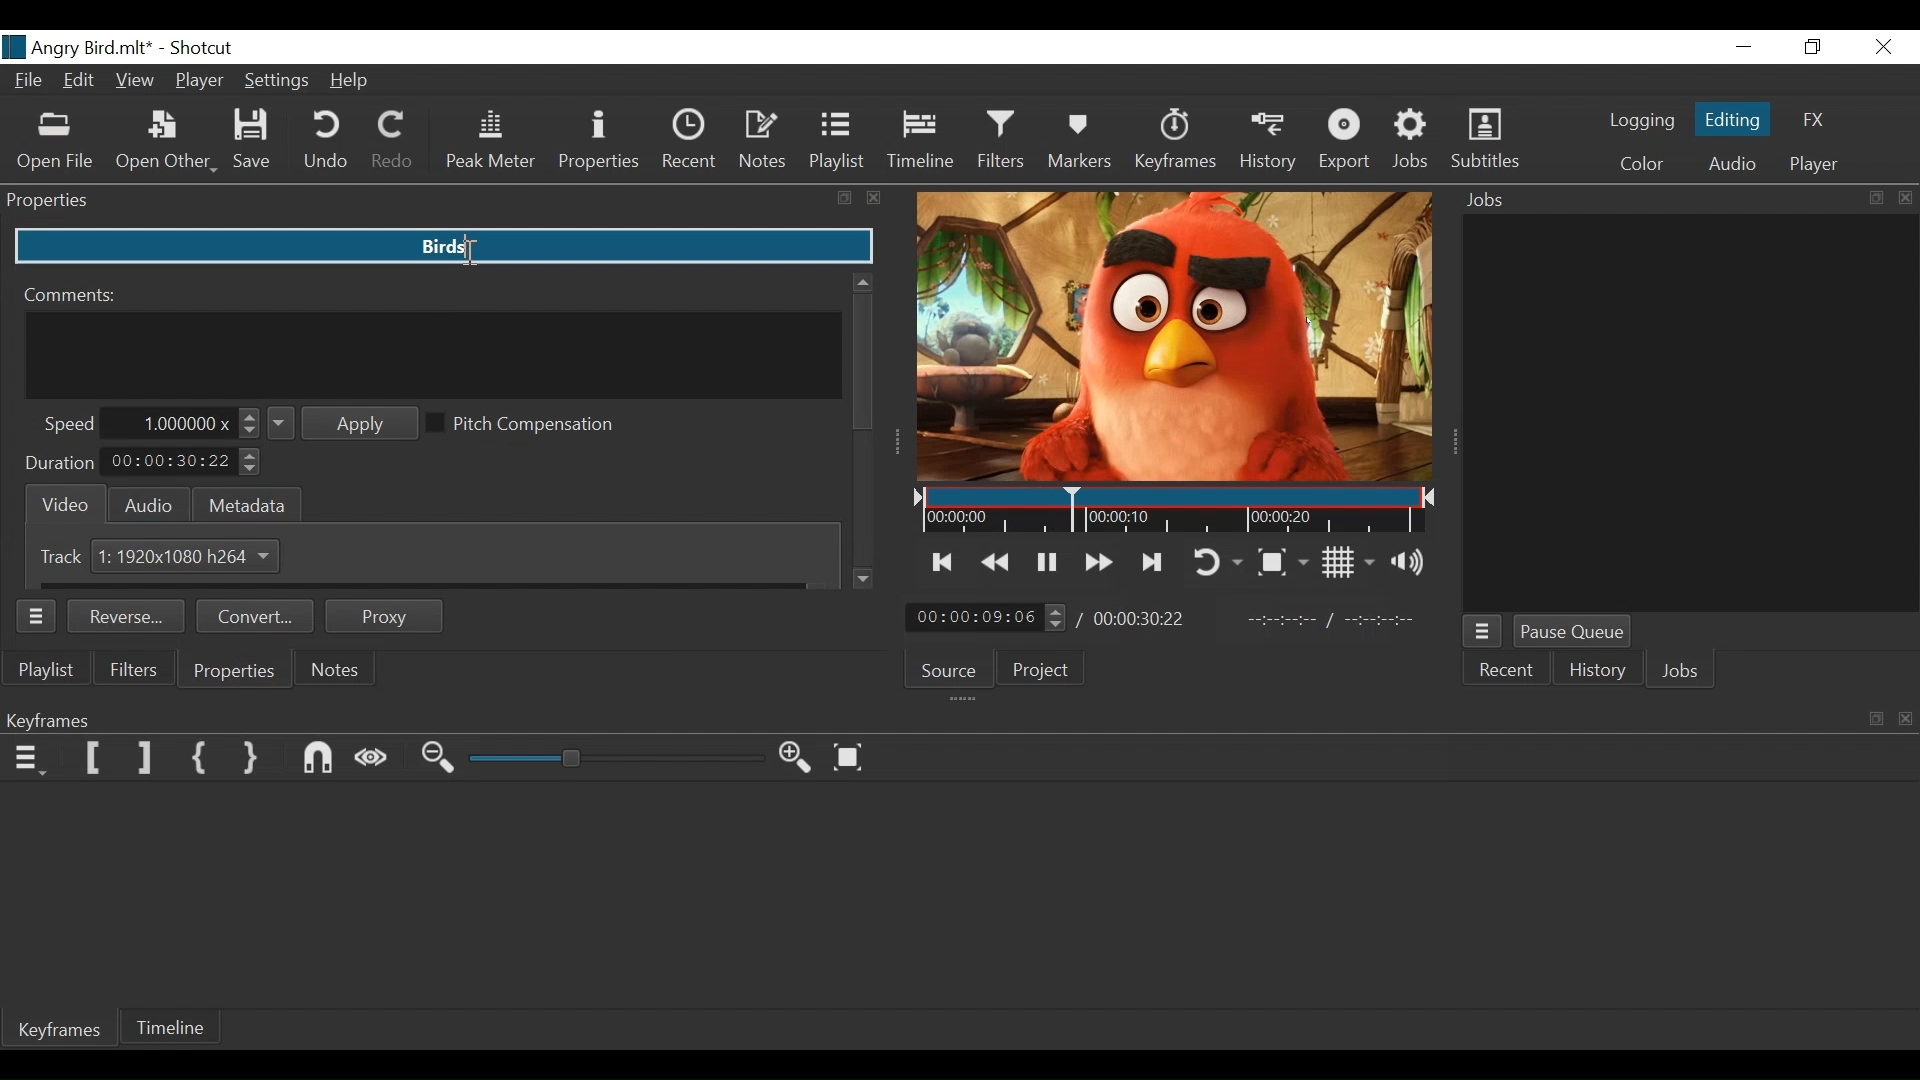 The height and width of the screenshot is (1080, 1920). Describe the element at coordinates (529, 425) in the screenshot. I see `Pitch Compensation` at that location.